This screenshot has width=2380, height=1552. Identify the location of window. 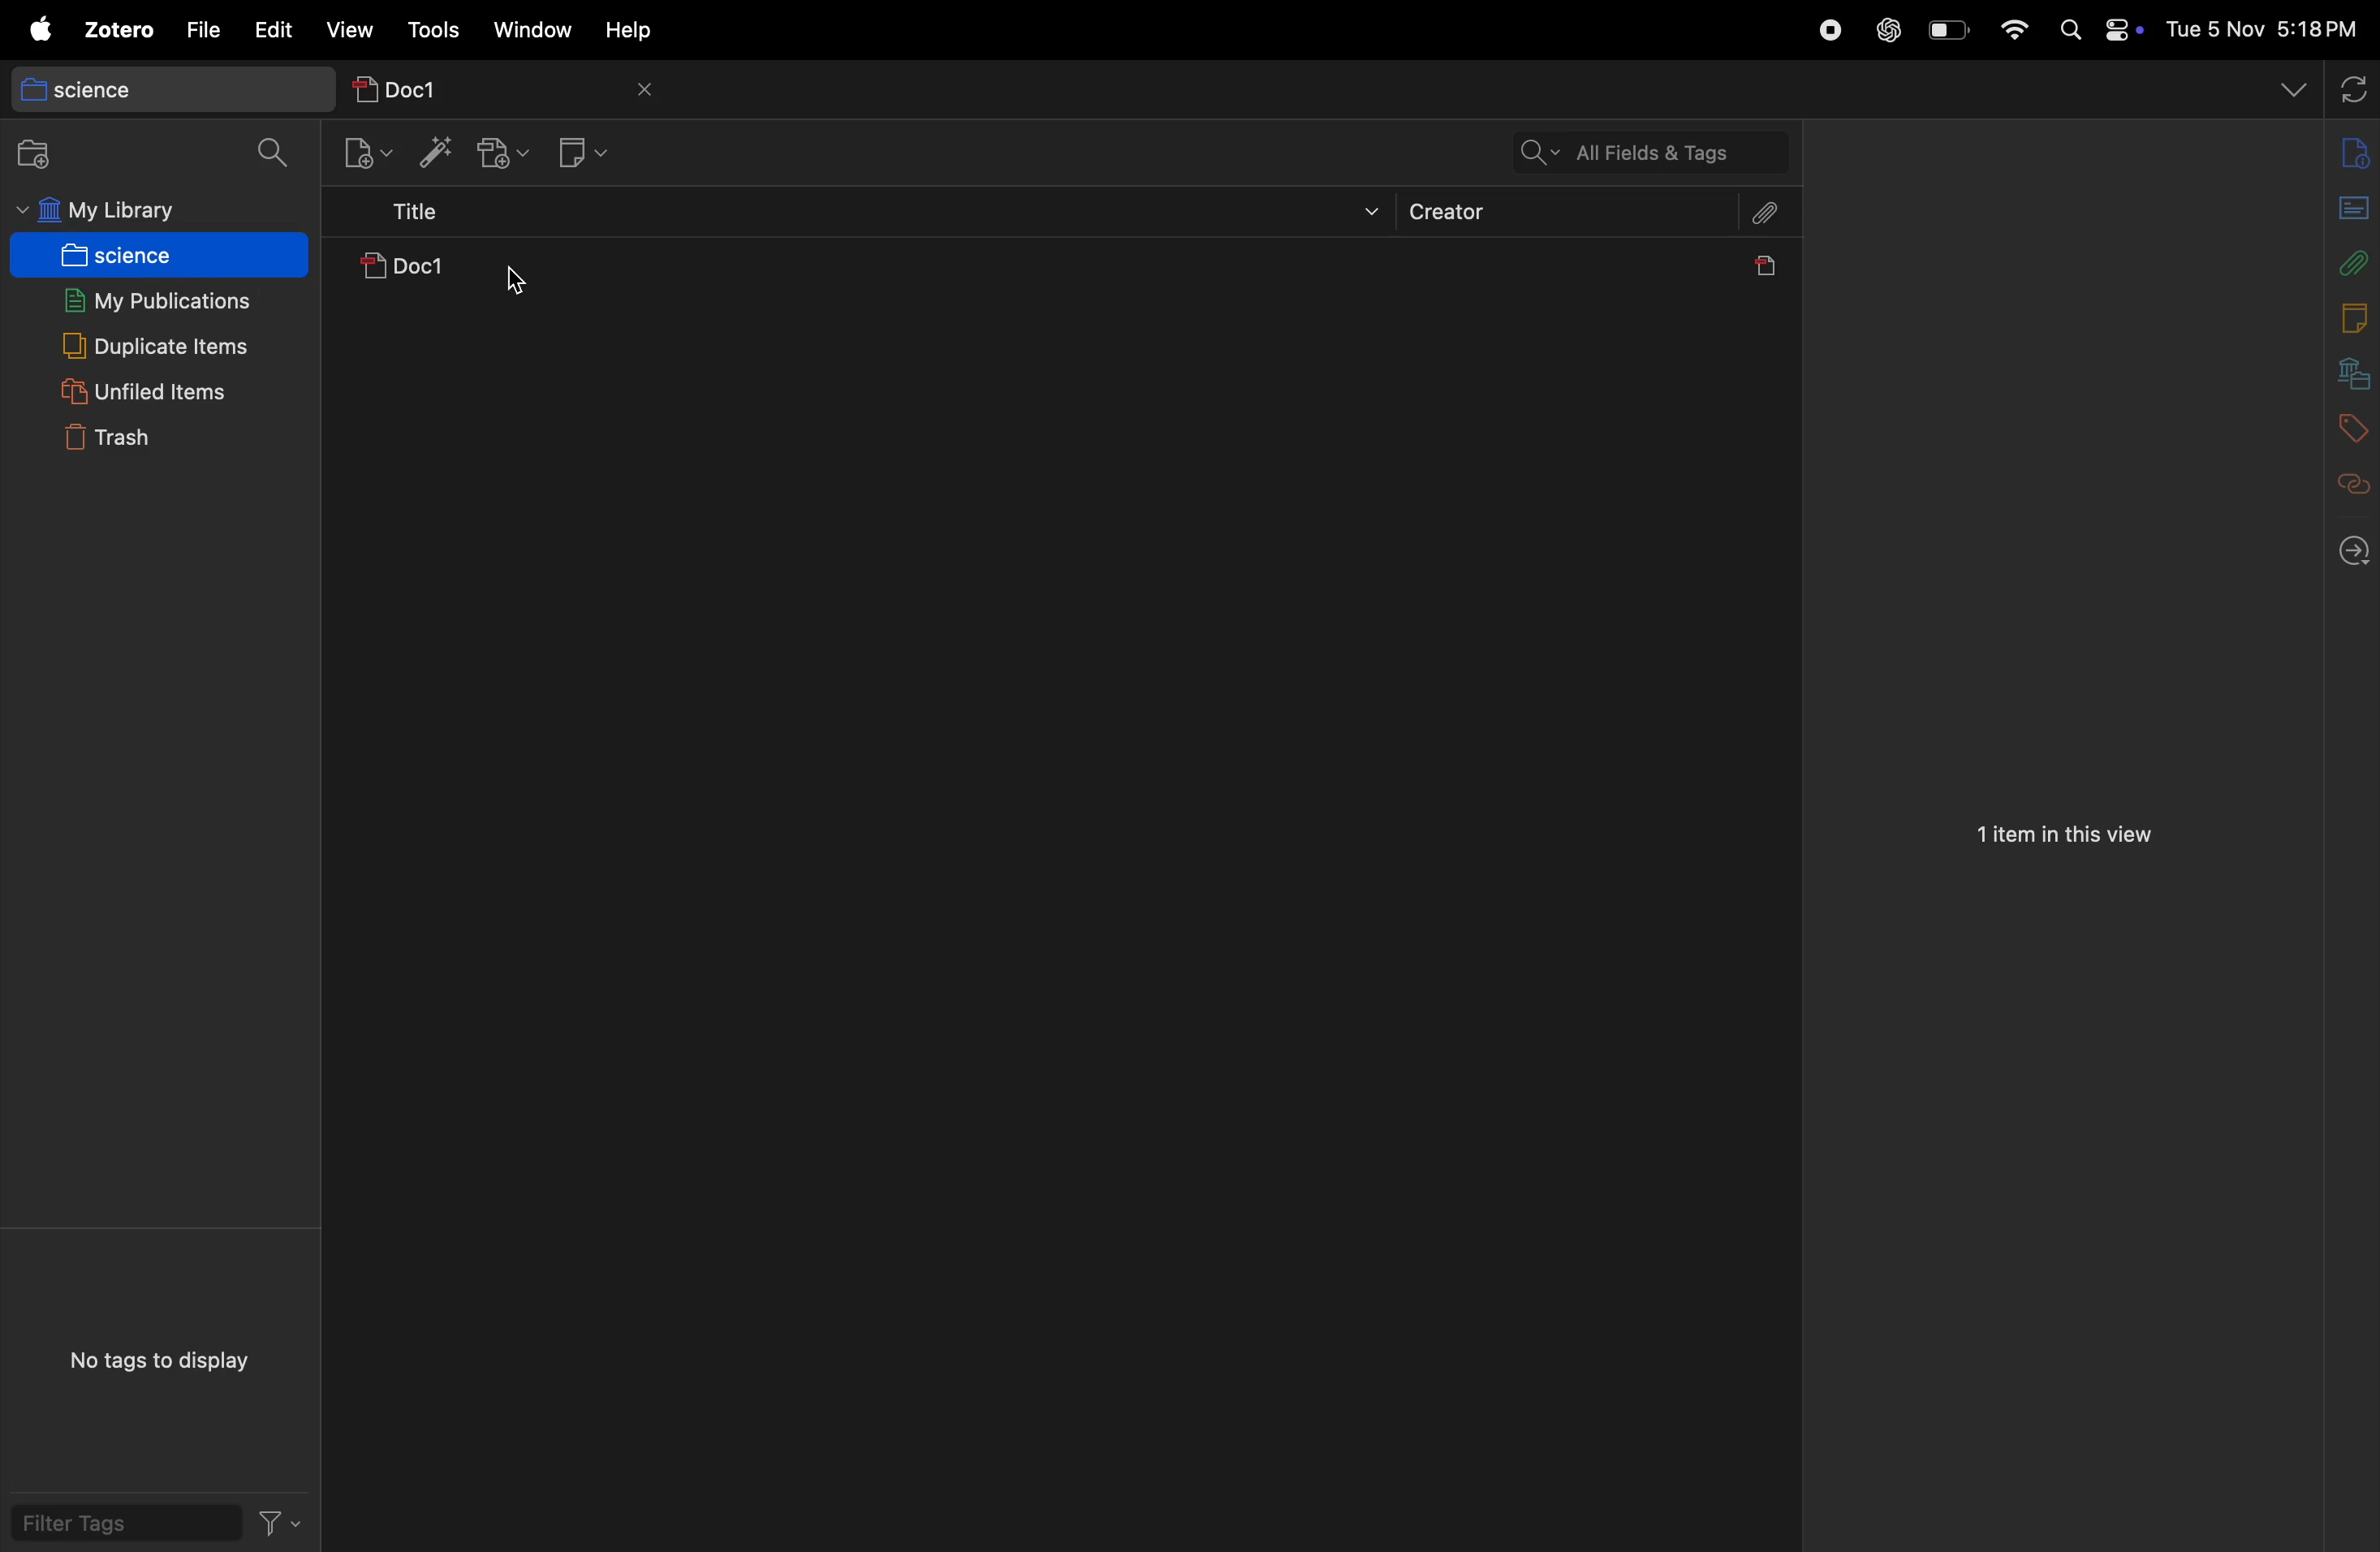
(539, 32).